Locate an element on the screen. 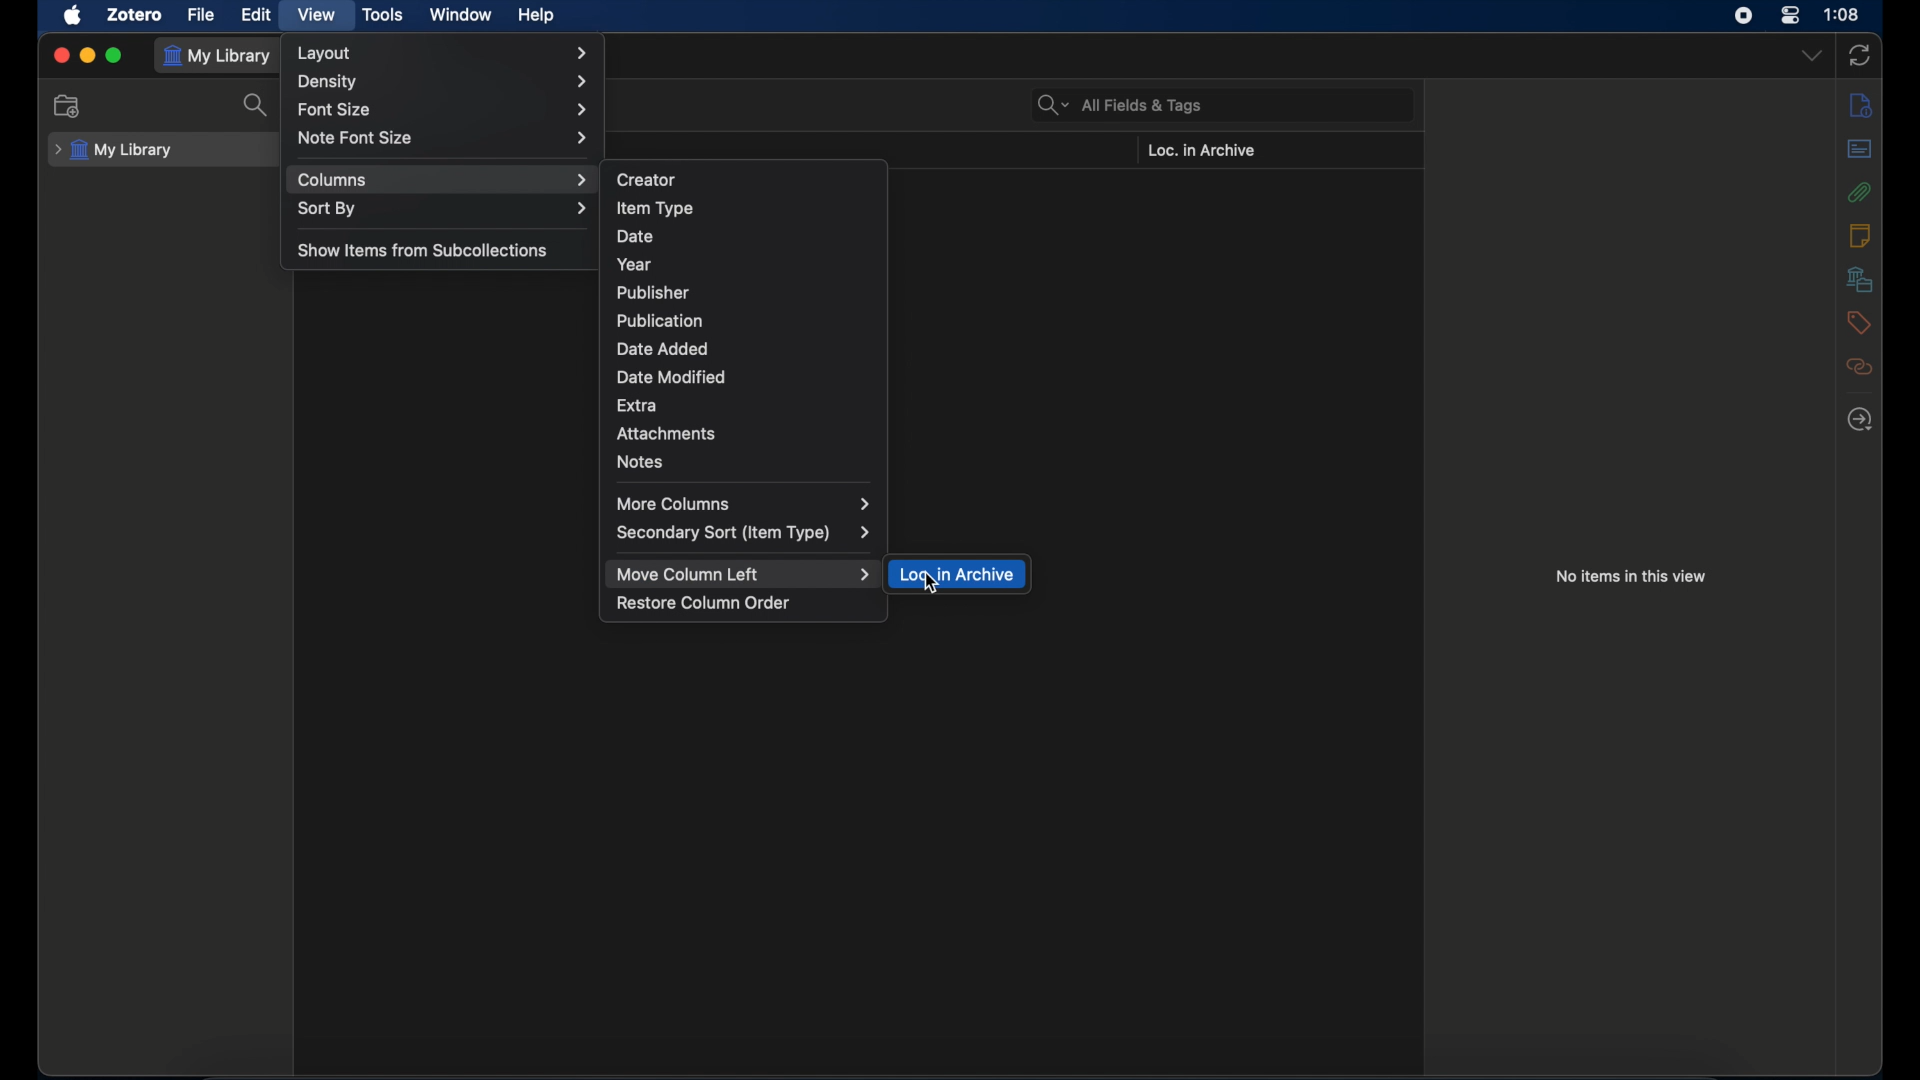 The height and width of the screenshot is (1080, 1920). apple is located at coordinates (74, 16).